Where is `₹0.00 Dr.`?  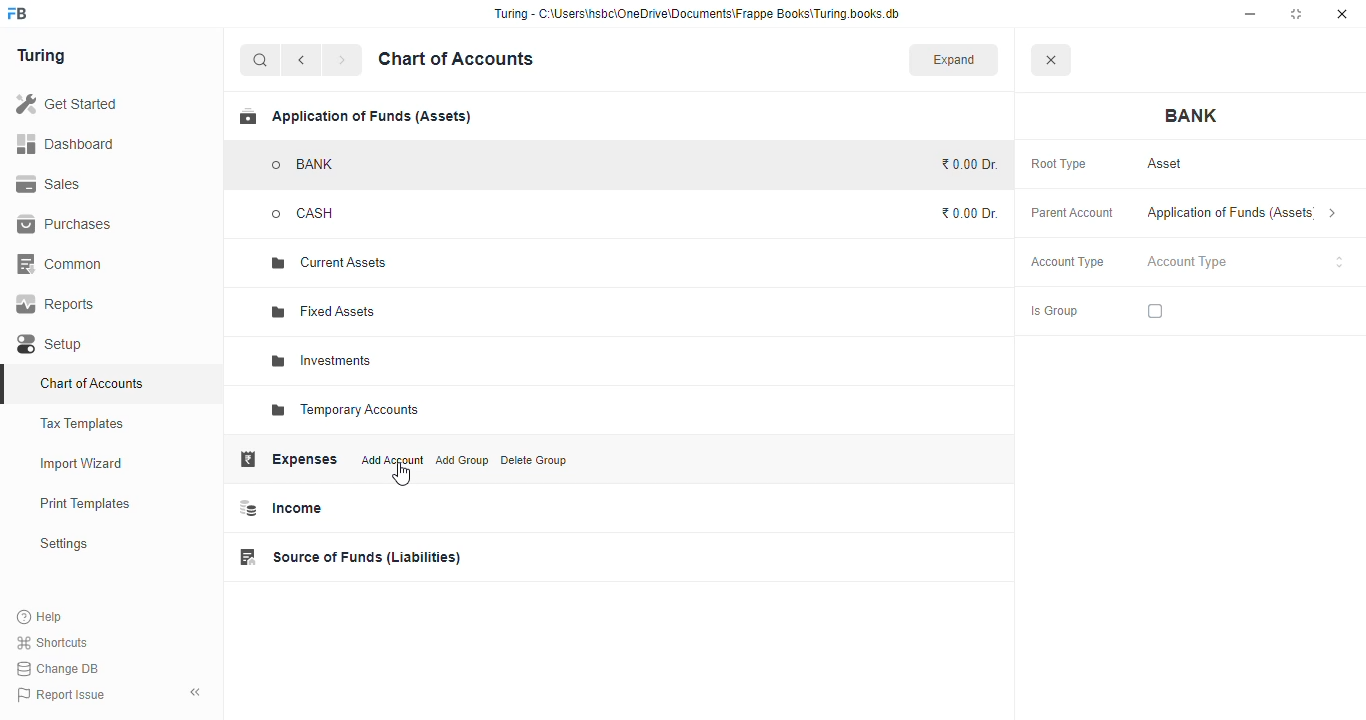 ₹0.00 Dr. is located at coordinates (968, 213).